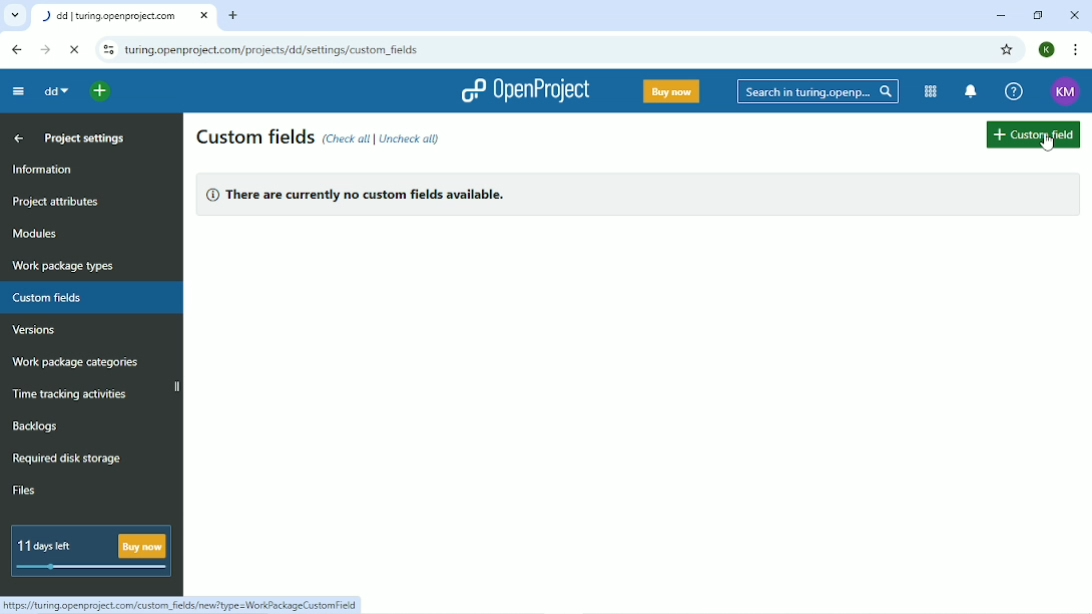  Describe the element at coordinates (17, 138) in the screenshot. I see `Up` at that location.